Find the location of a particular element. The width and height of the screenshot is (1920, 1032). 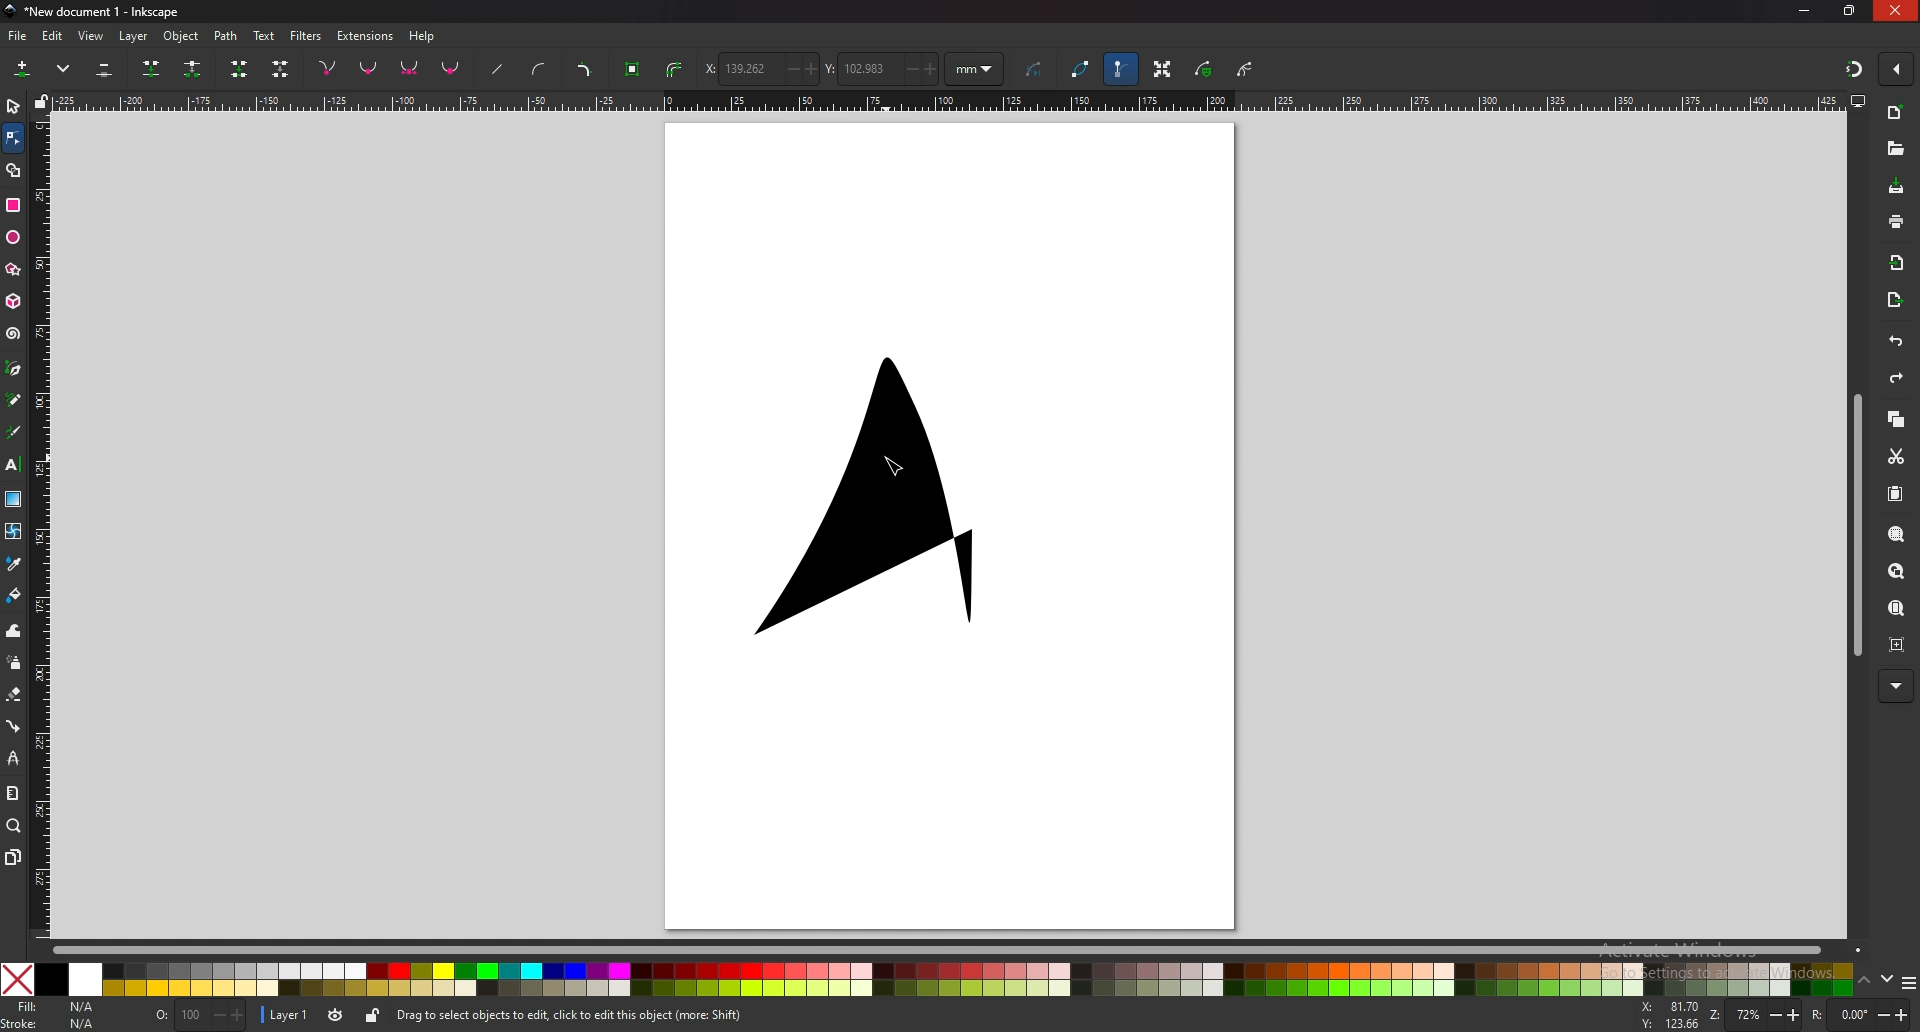

colors is located at coordinates (927, 979).